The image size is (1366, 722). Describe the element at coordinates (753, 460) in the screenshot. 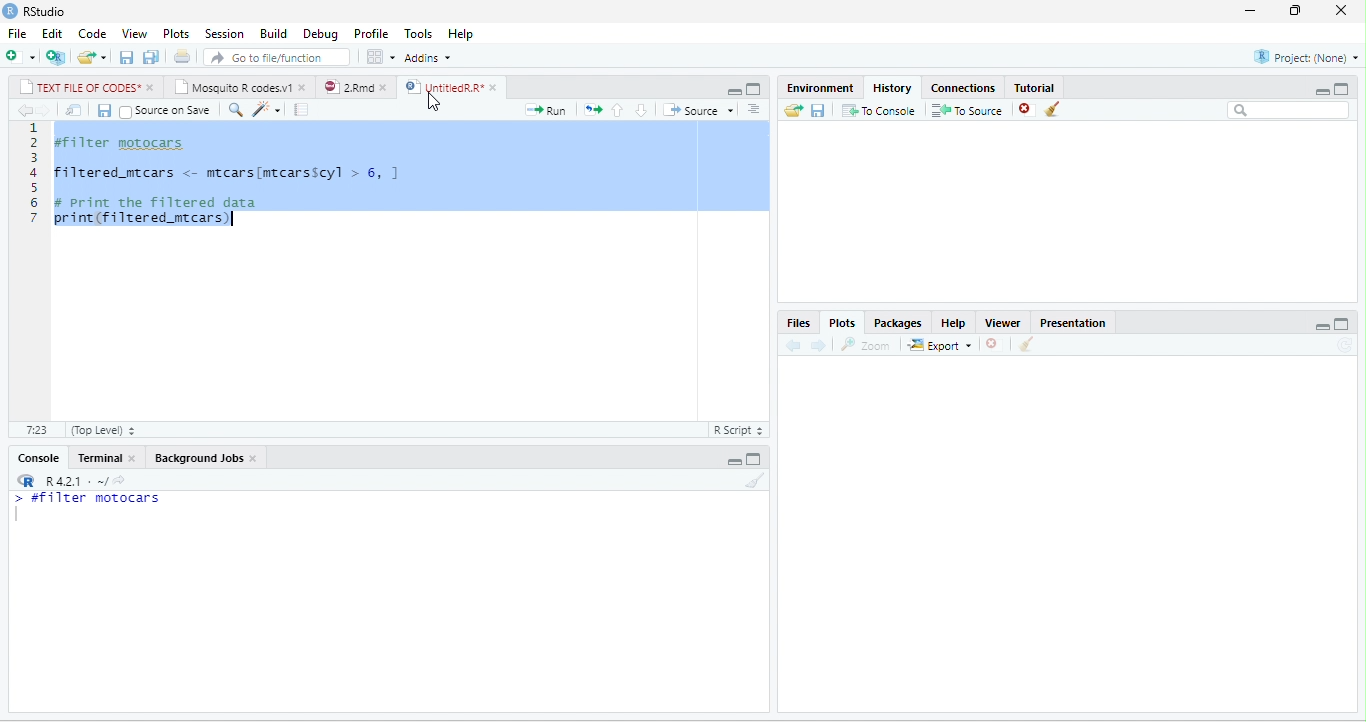

I see `maximize` at that location.